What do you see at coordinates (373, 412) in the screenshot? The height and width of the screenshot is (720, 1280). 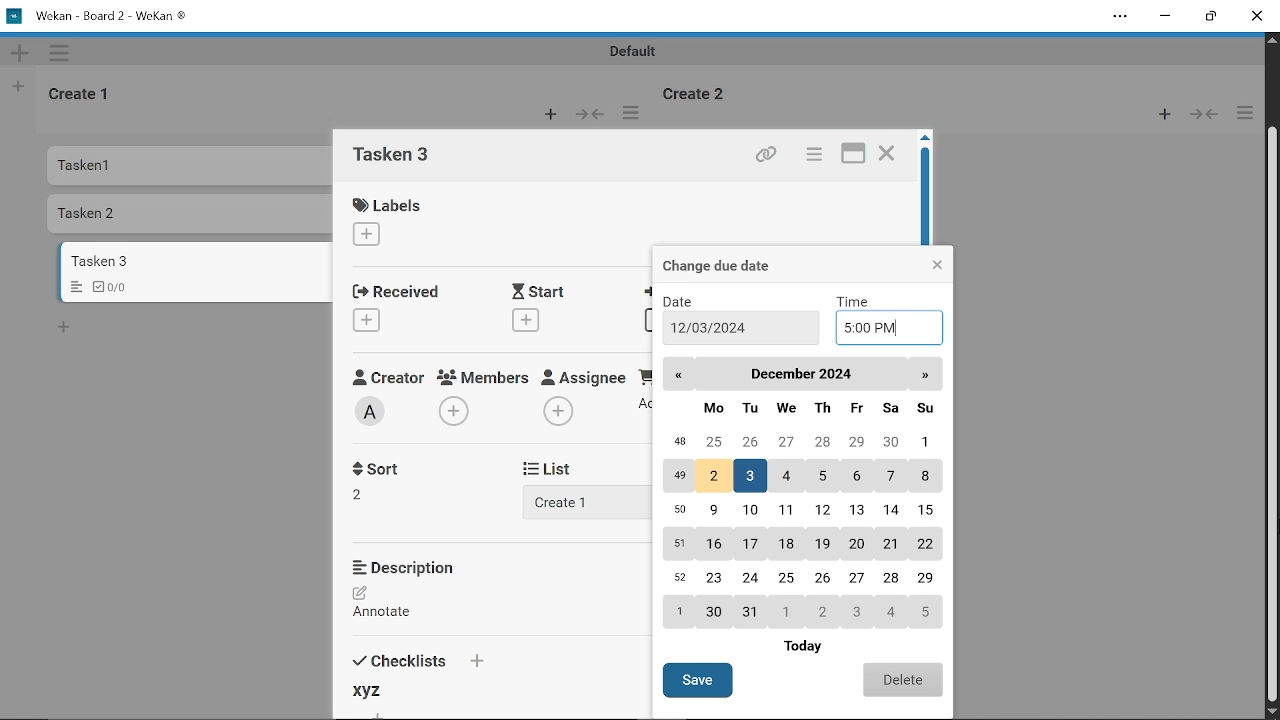 I see `Creator ` at bounding box center [373, 412].